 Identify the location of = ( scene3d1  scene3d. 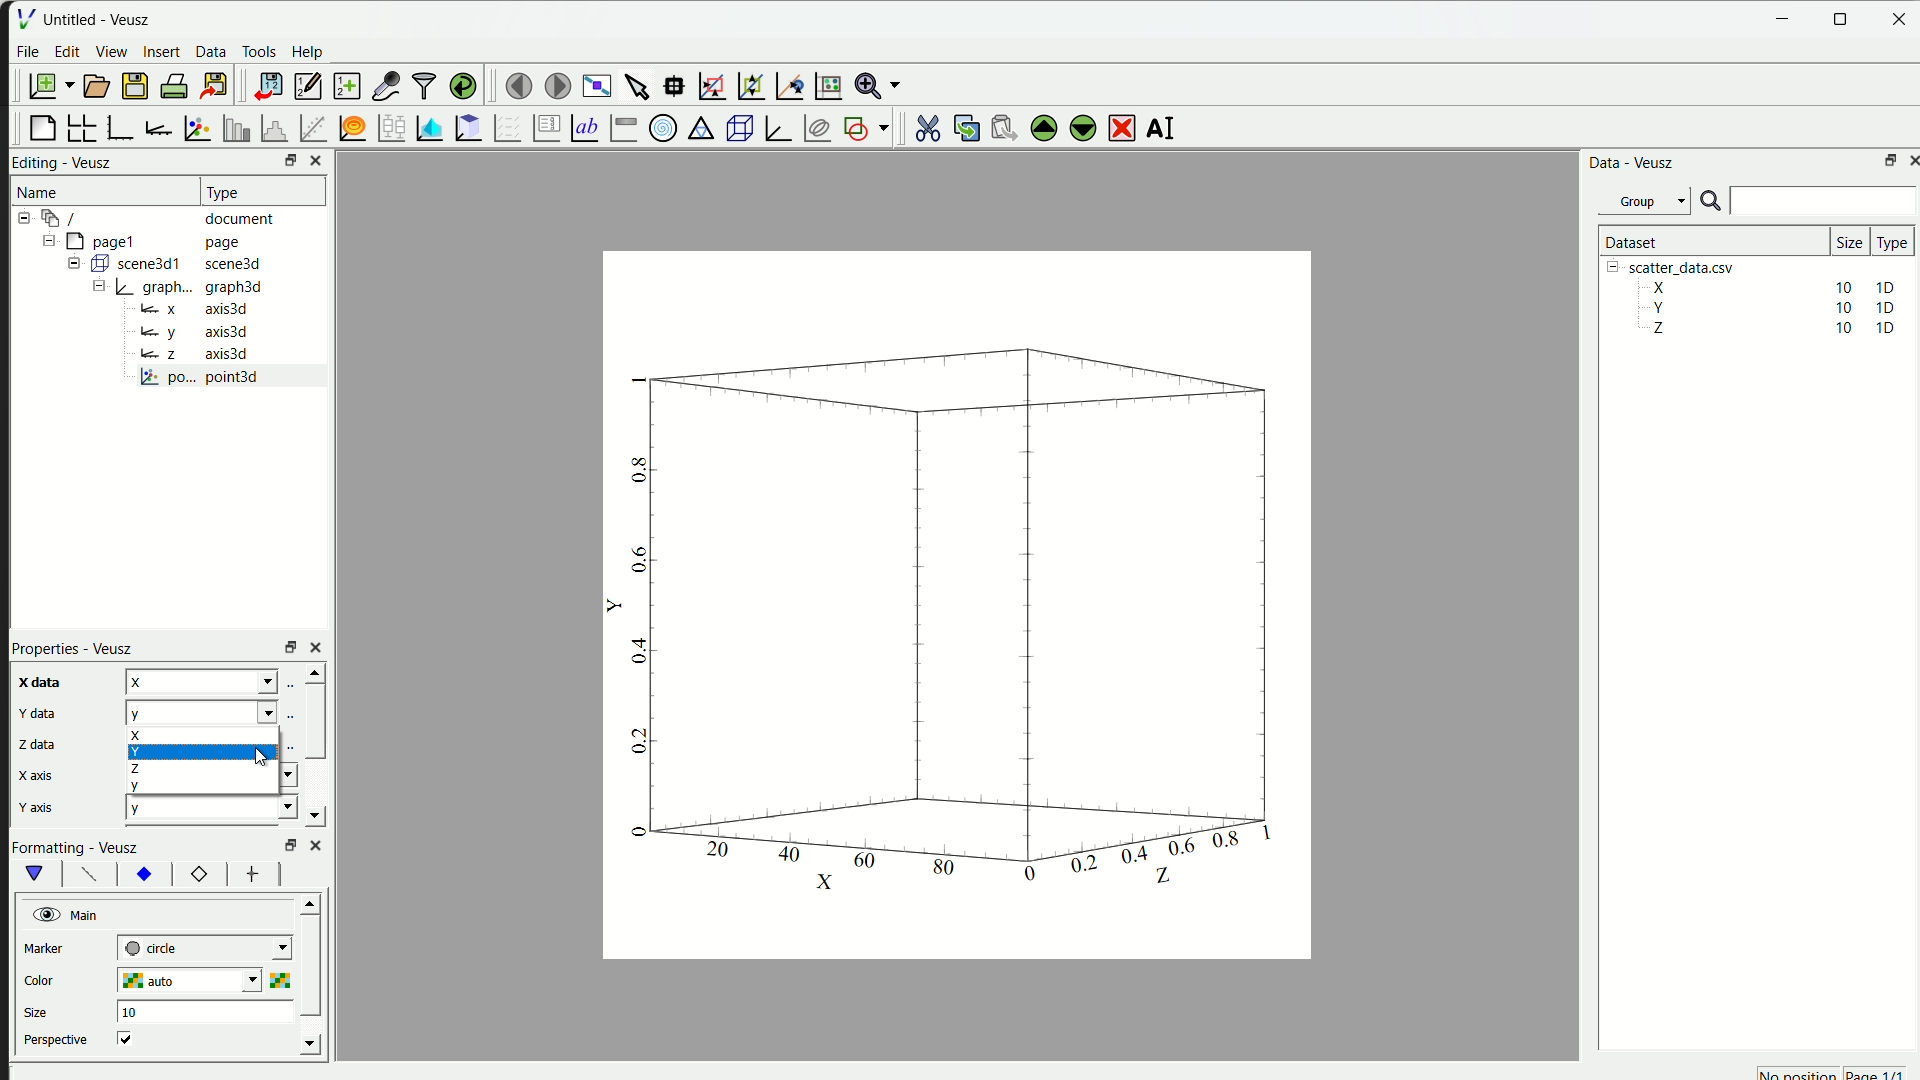
(169, 263).